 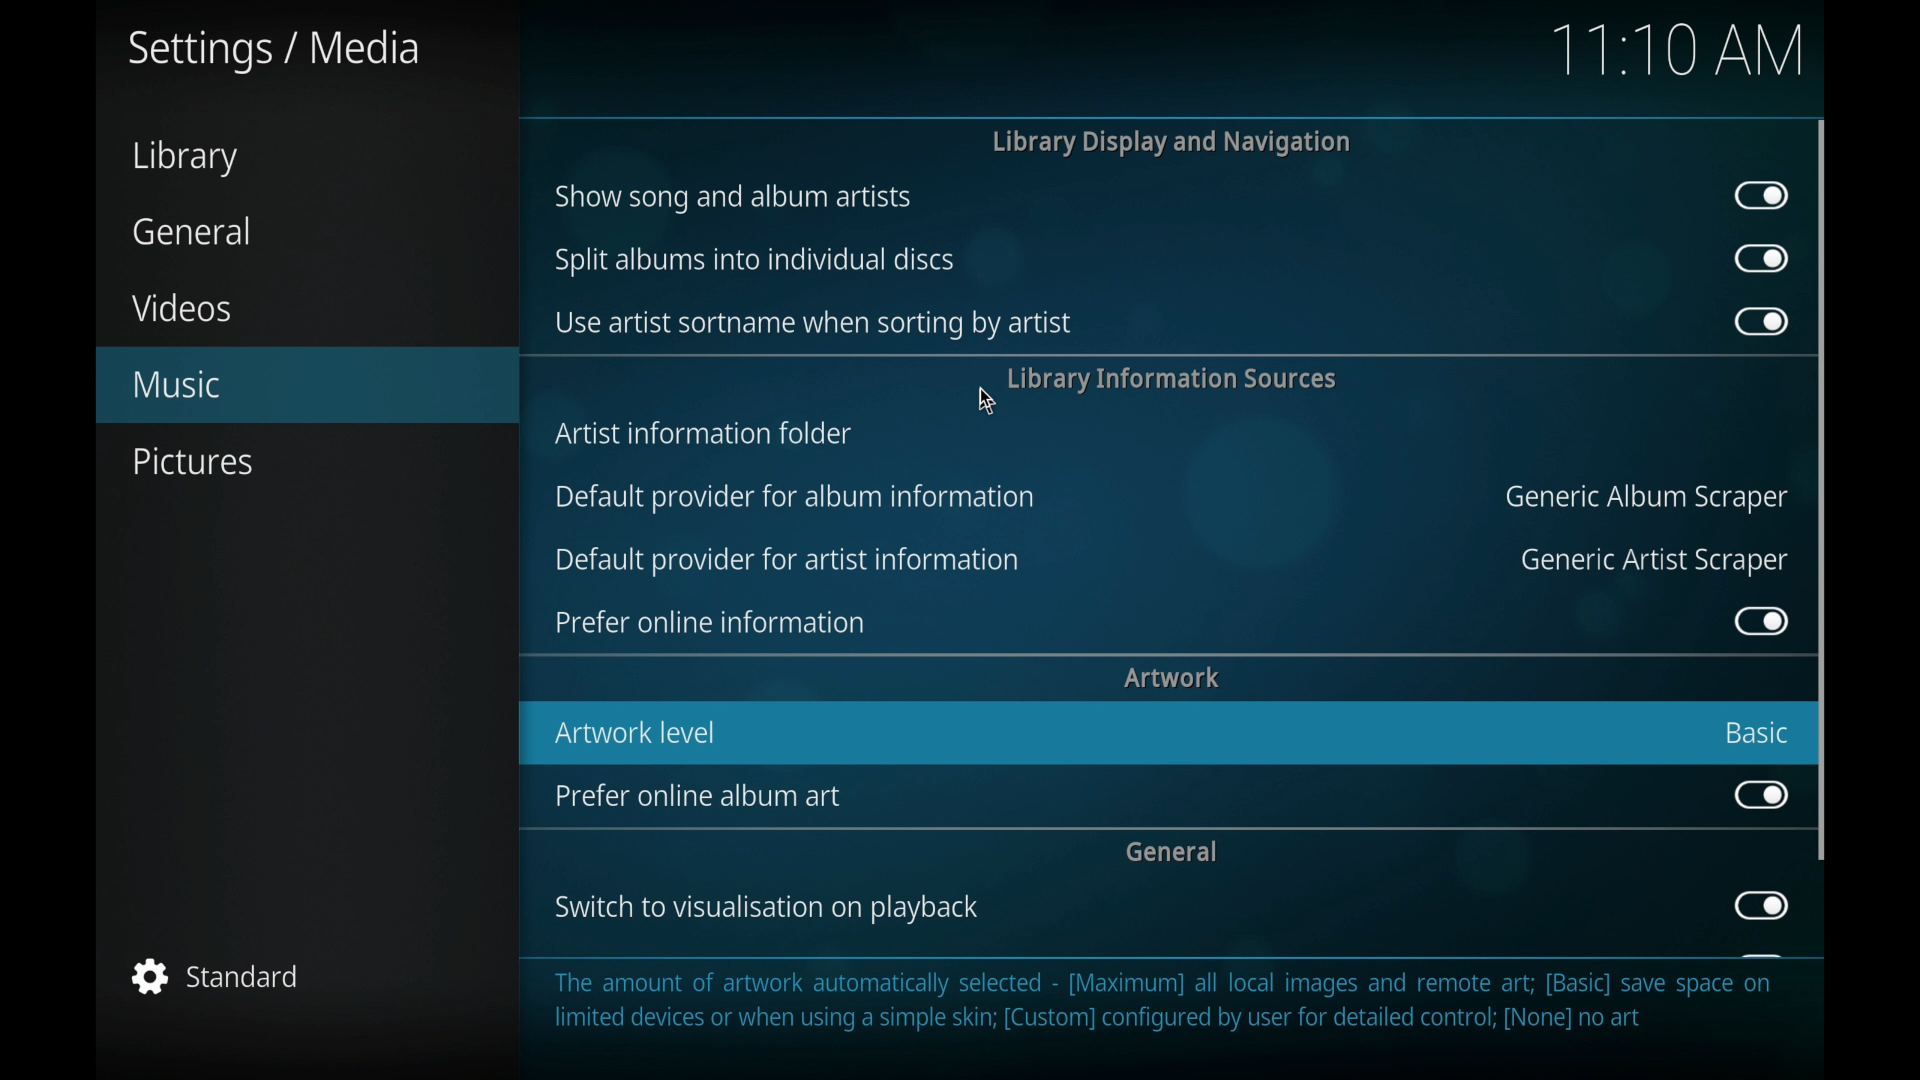 I want to click on toggle button, so click(x=1760, y=620).